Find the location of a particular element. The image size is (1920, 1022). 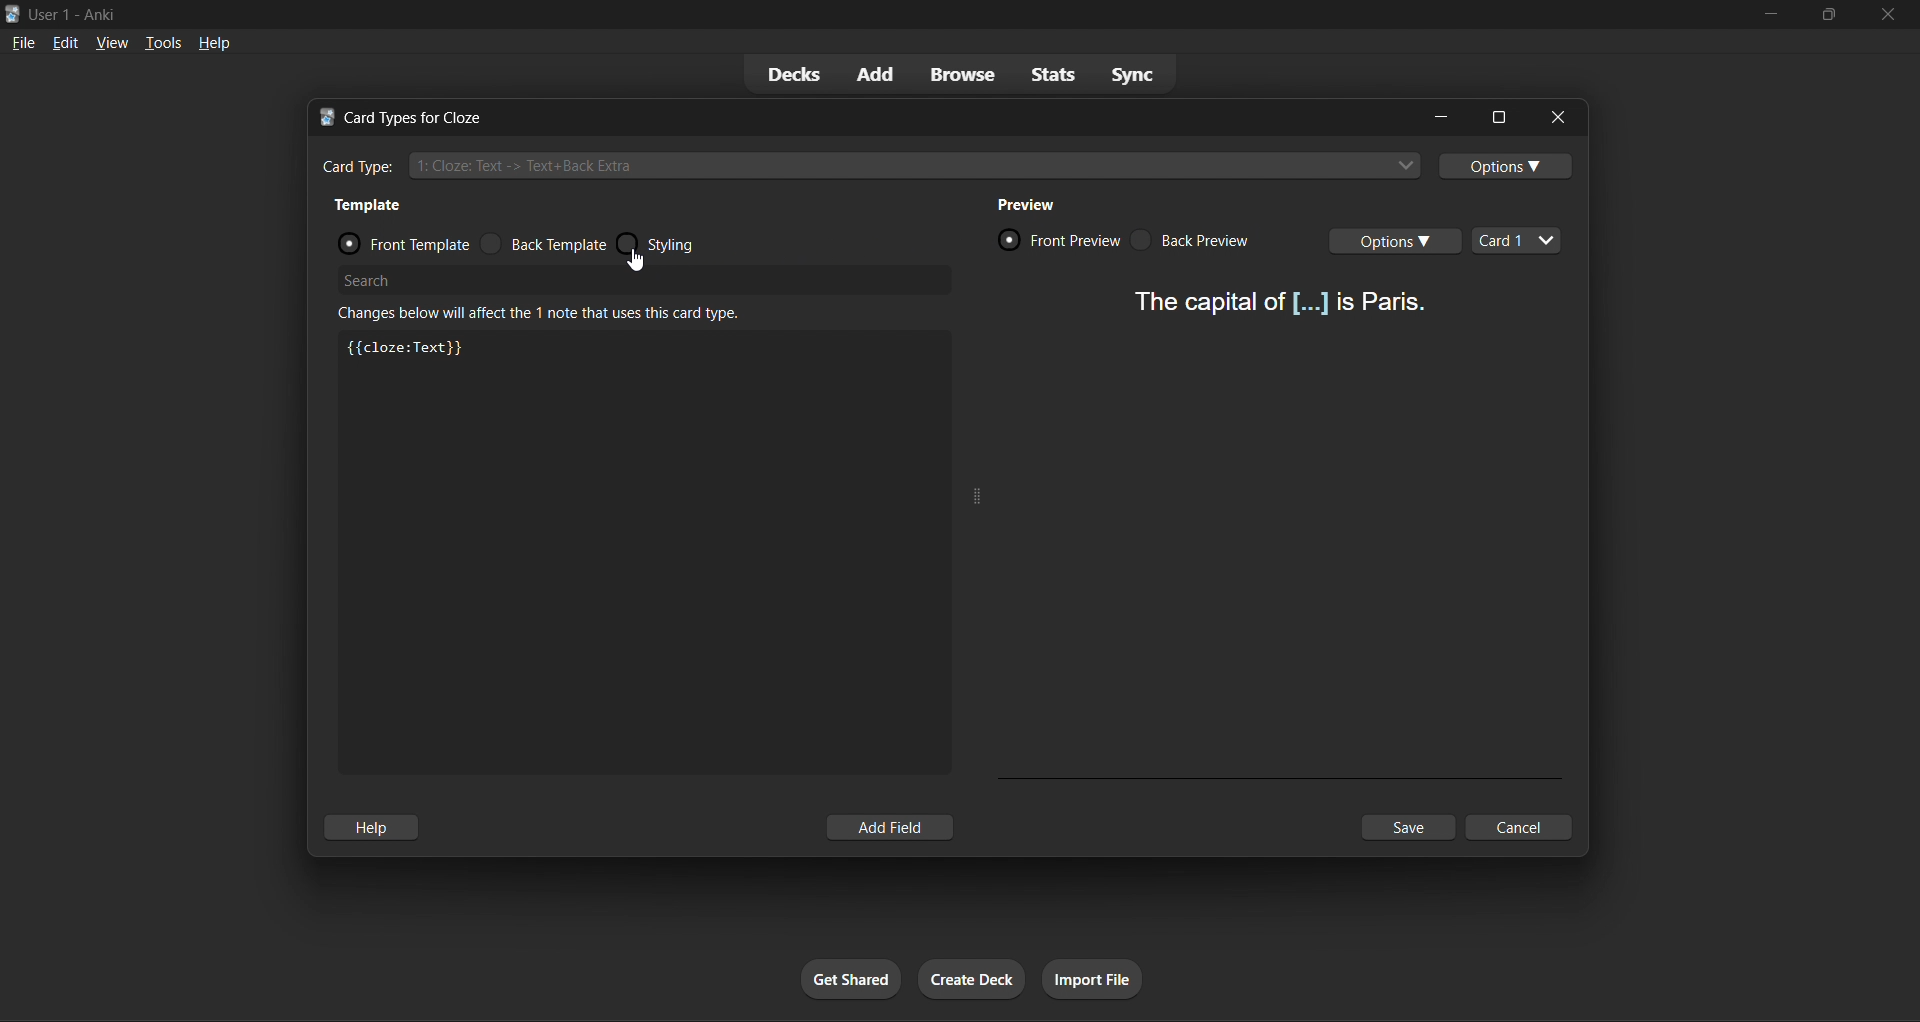

cancel is located at coordinates (1520, 826).